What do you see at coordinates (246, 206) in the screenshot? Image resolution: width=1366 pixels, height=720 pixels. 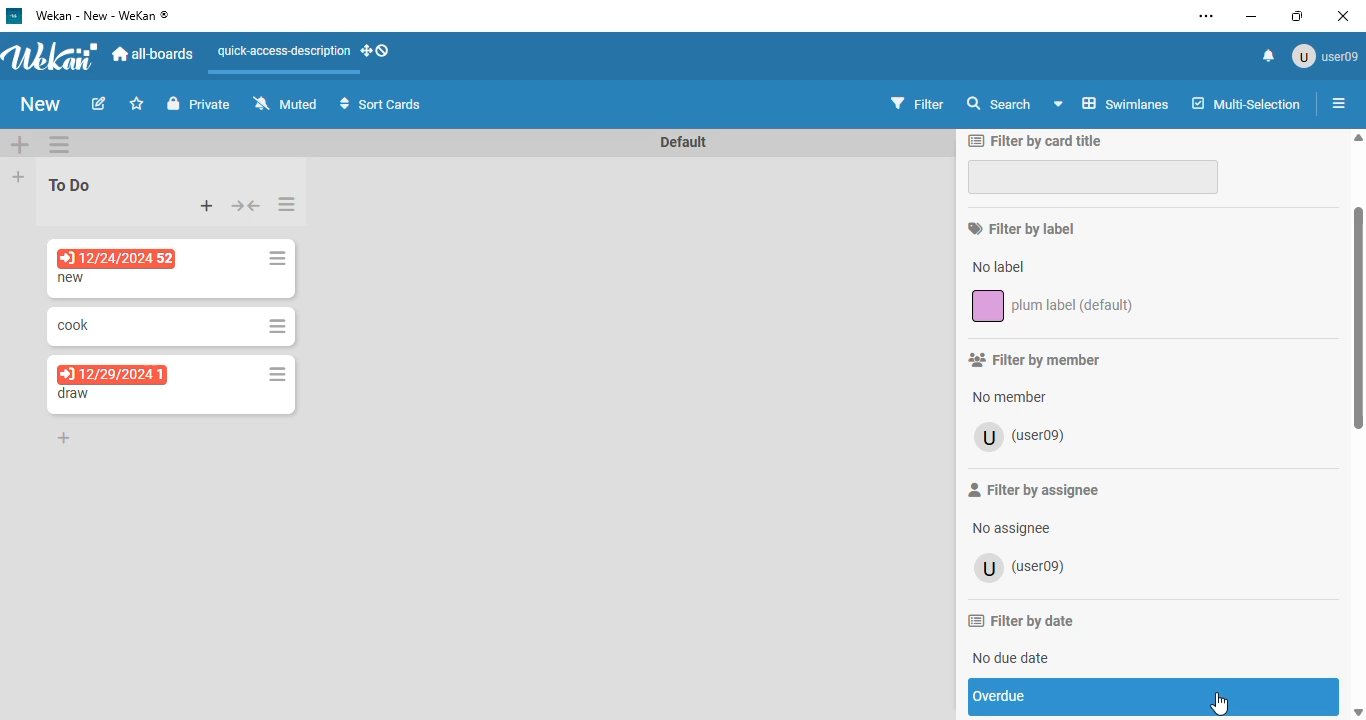 I see `collapse` at bounding box center [246, 206].